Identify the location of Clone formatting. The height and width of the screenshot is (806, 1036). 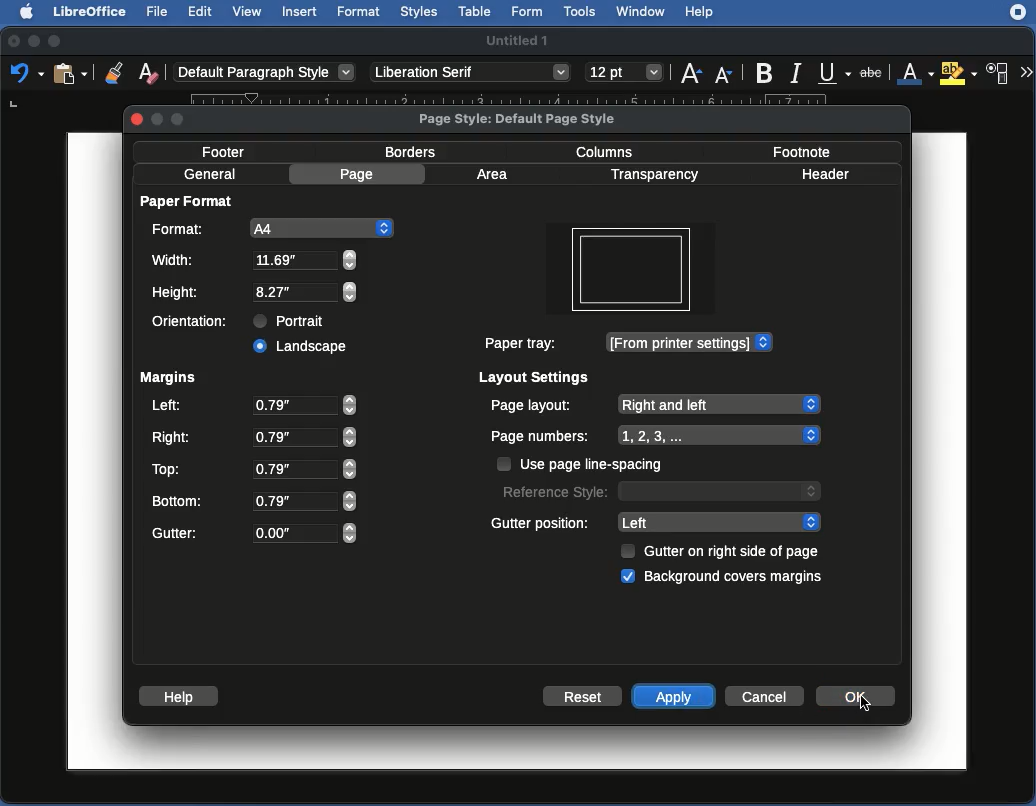
(113, 72).